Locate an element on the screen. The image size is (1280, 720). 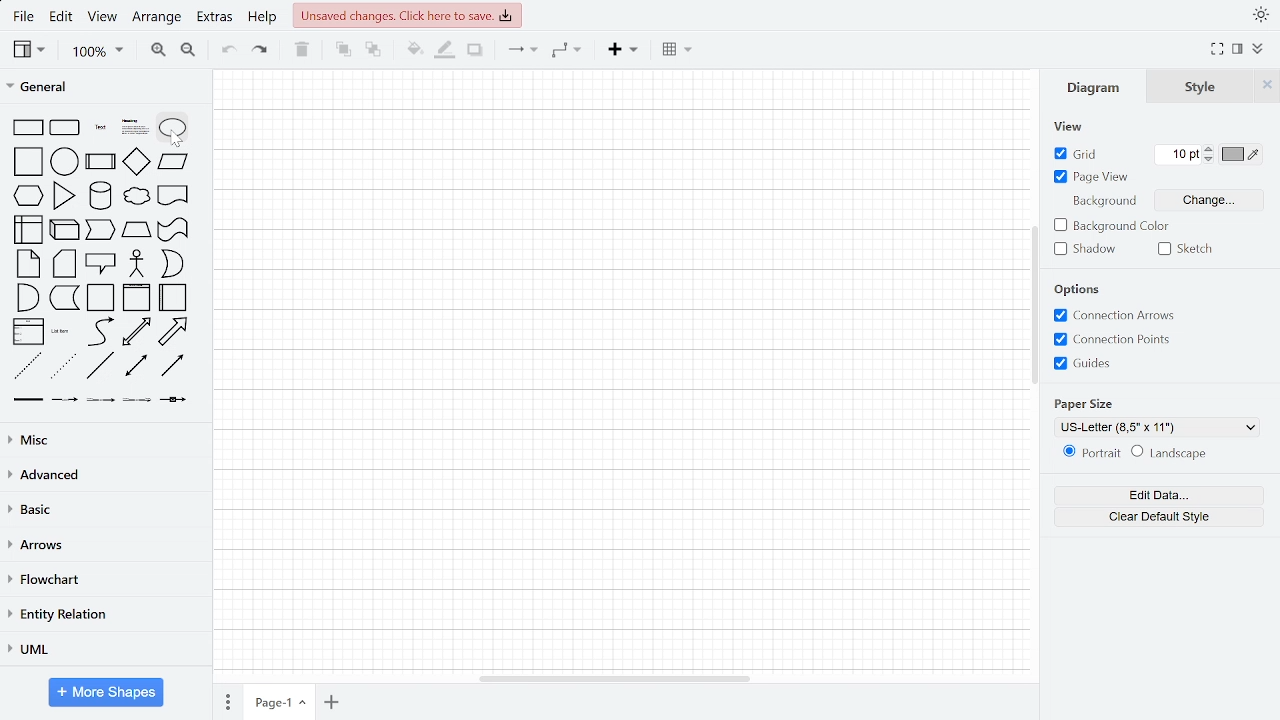
text is located at coordinates (101, 130).